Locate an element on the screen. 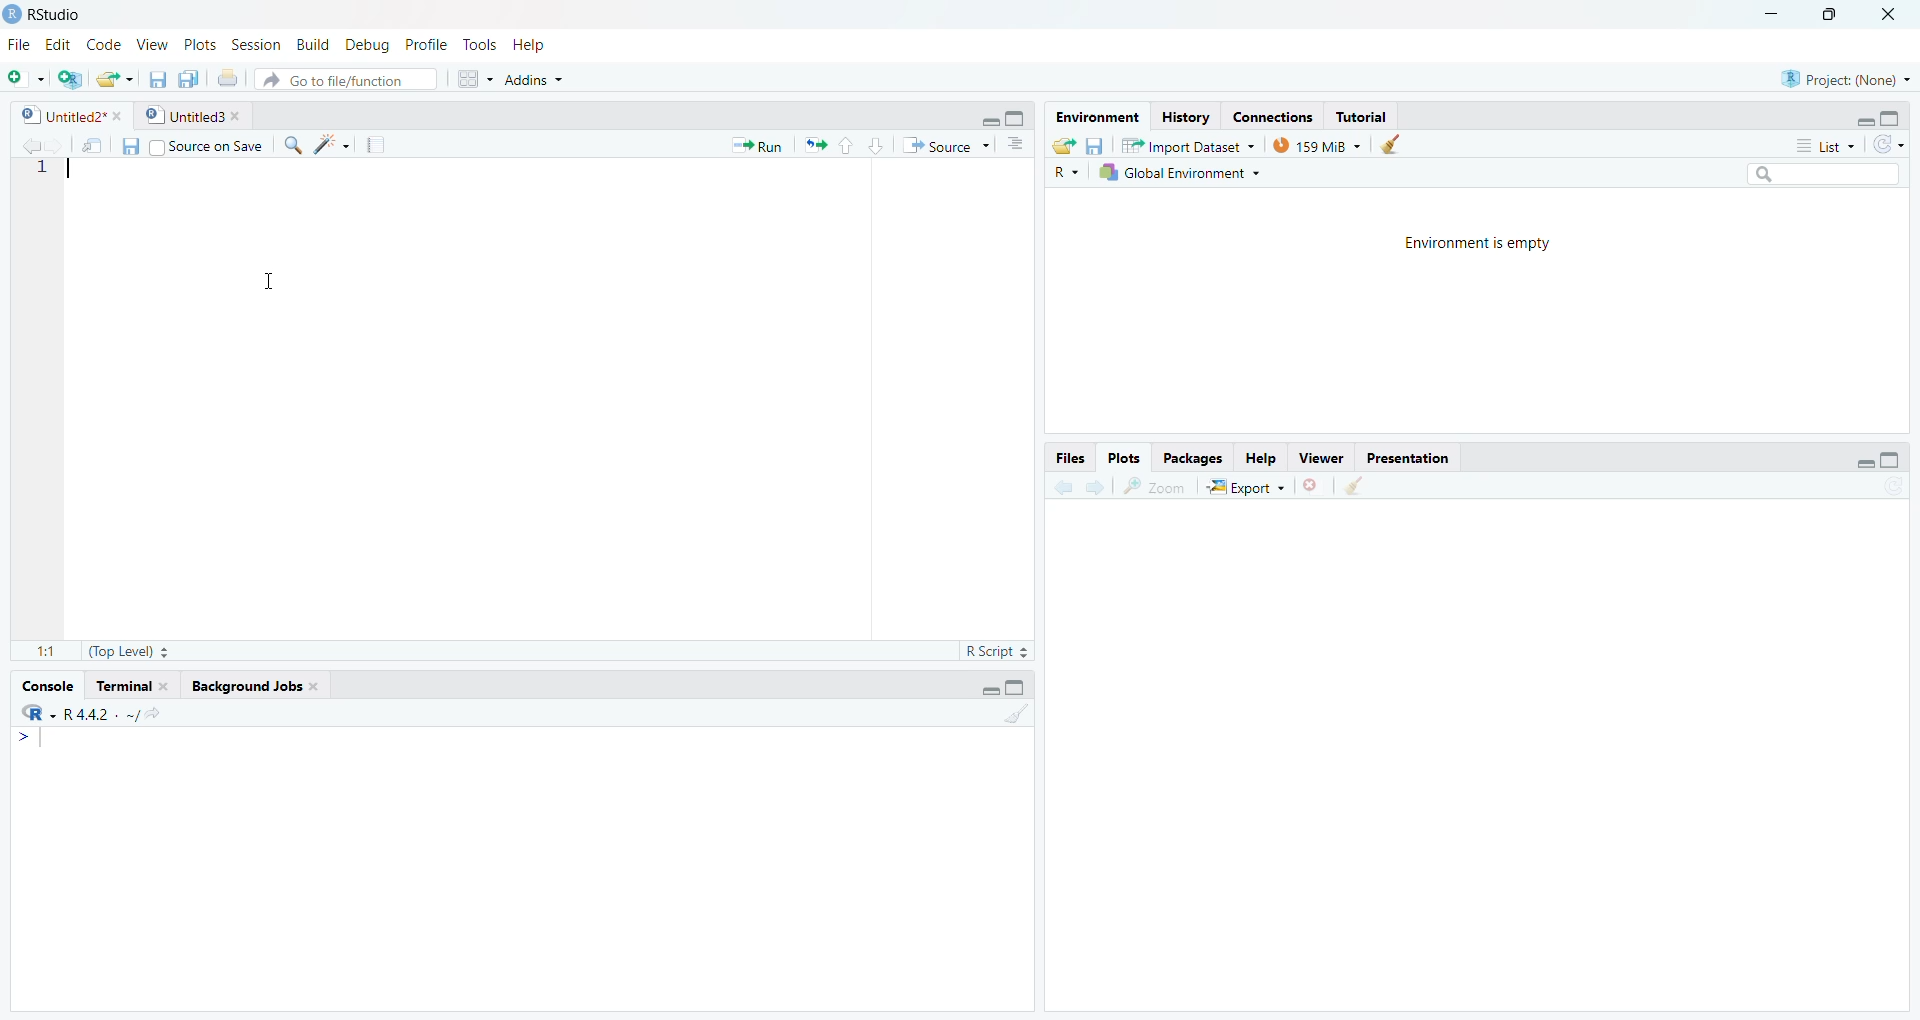 The width and height of the screenshot is (1920, 1020). Save all open files is located at coordinates (190, 79).